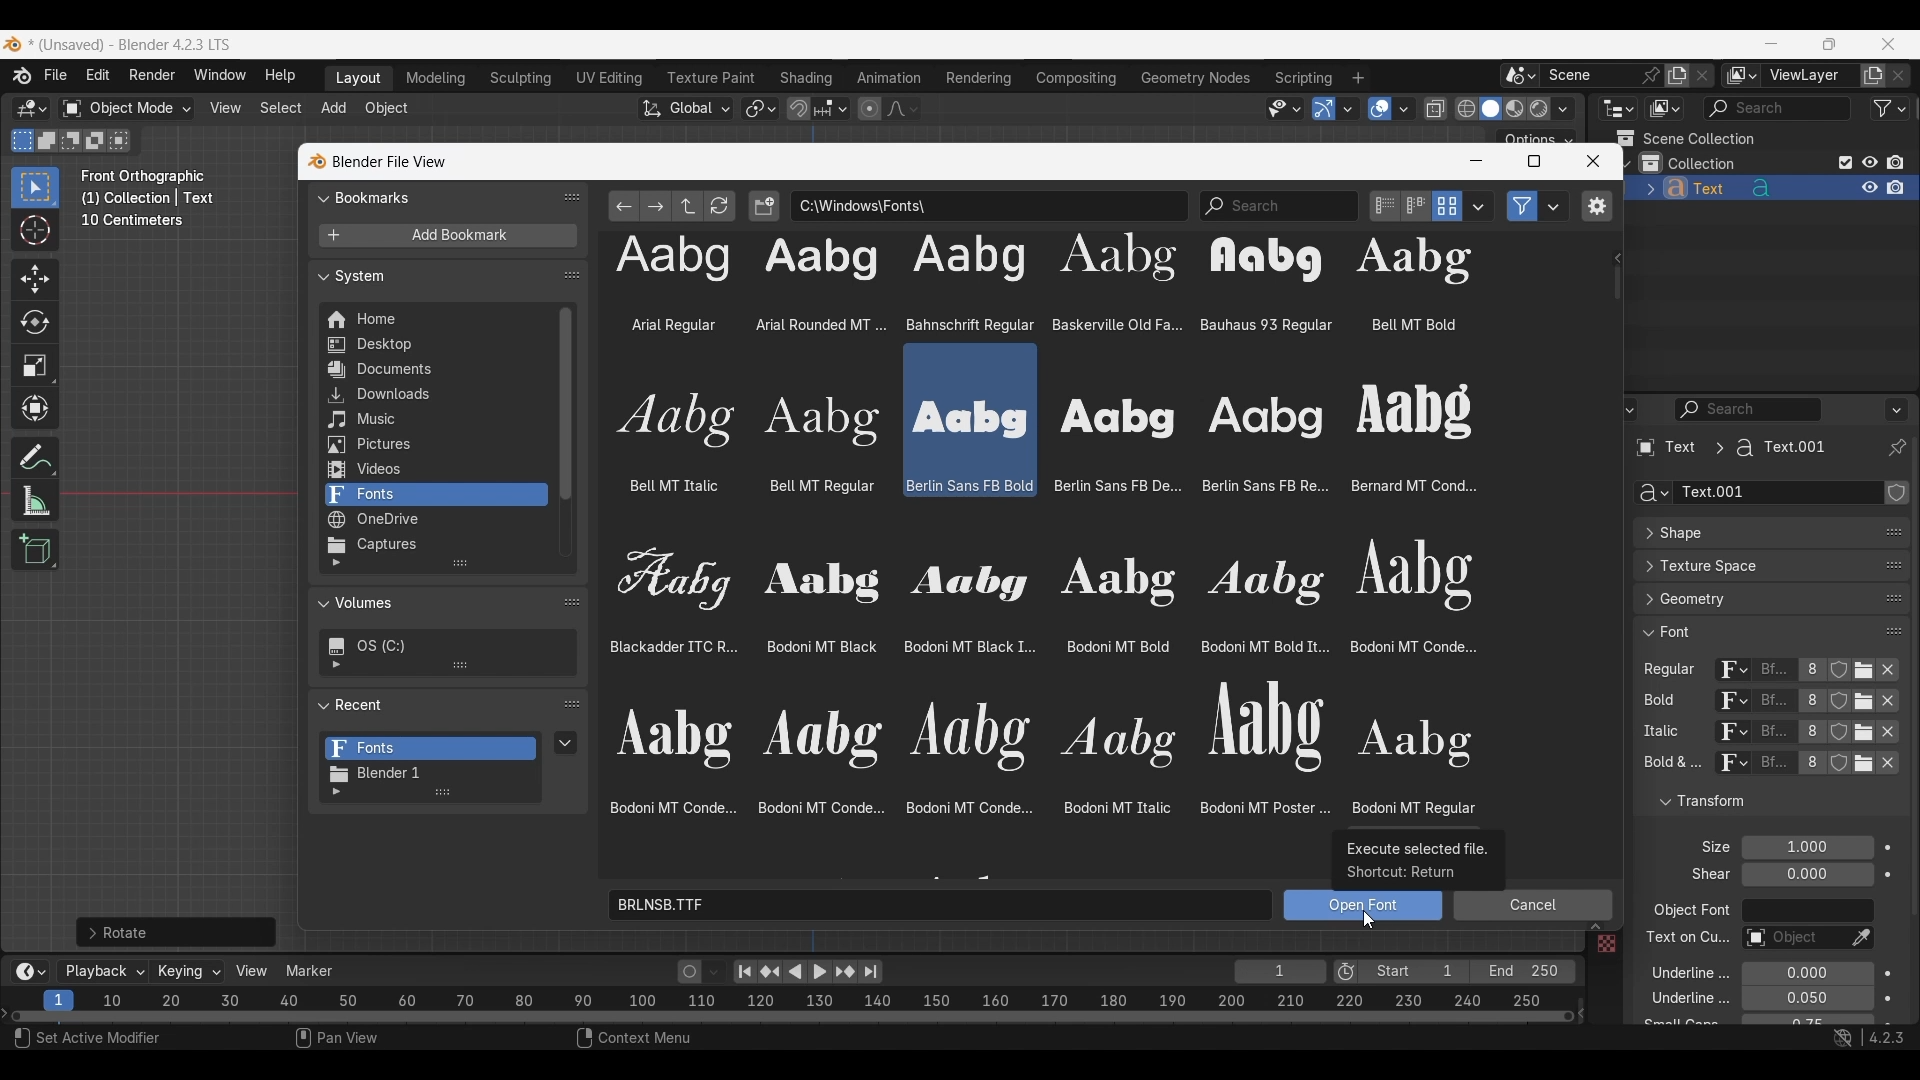 This screenshot has height=1080, width=1920. I want to click on Layout workspace, current selection, so click(358, 79).